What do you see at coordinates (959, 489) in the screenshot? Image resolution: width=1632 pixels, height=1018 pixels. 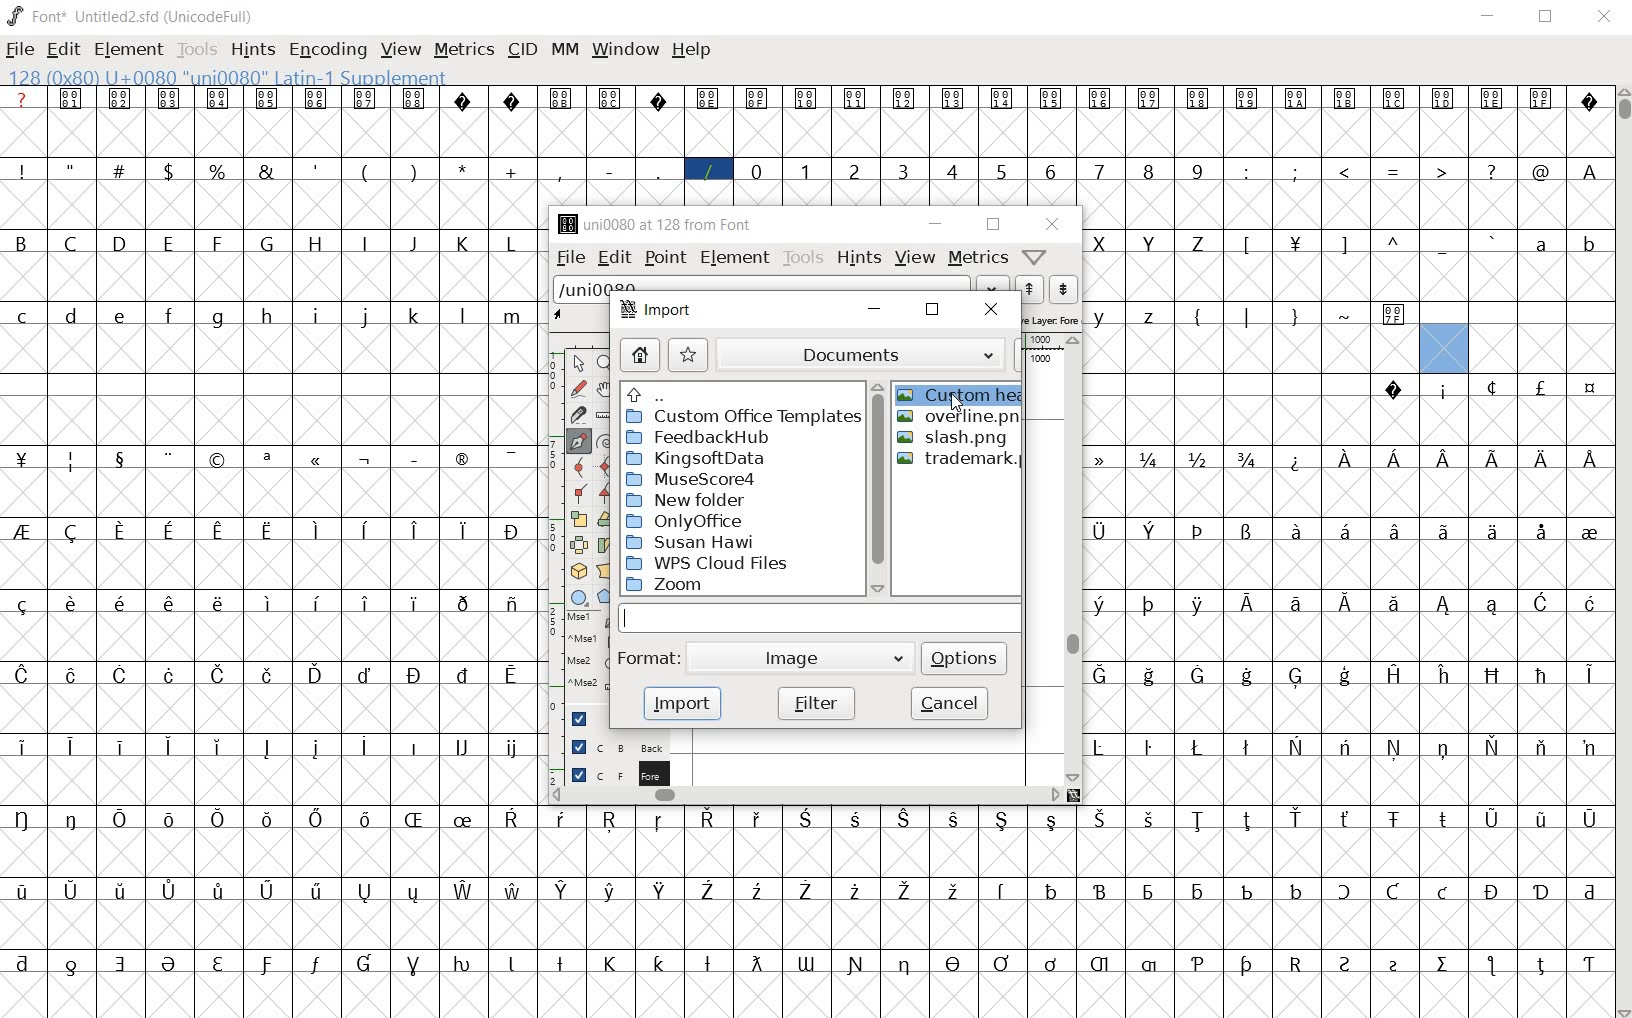 I see `files` at bounding box center [959, 489].